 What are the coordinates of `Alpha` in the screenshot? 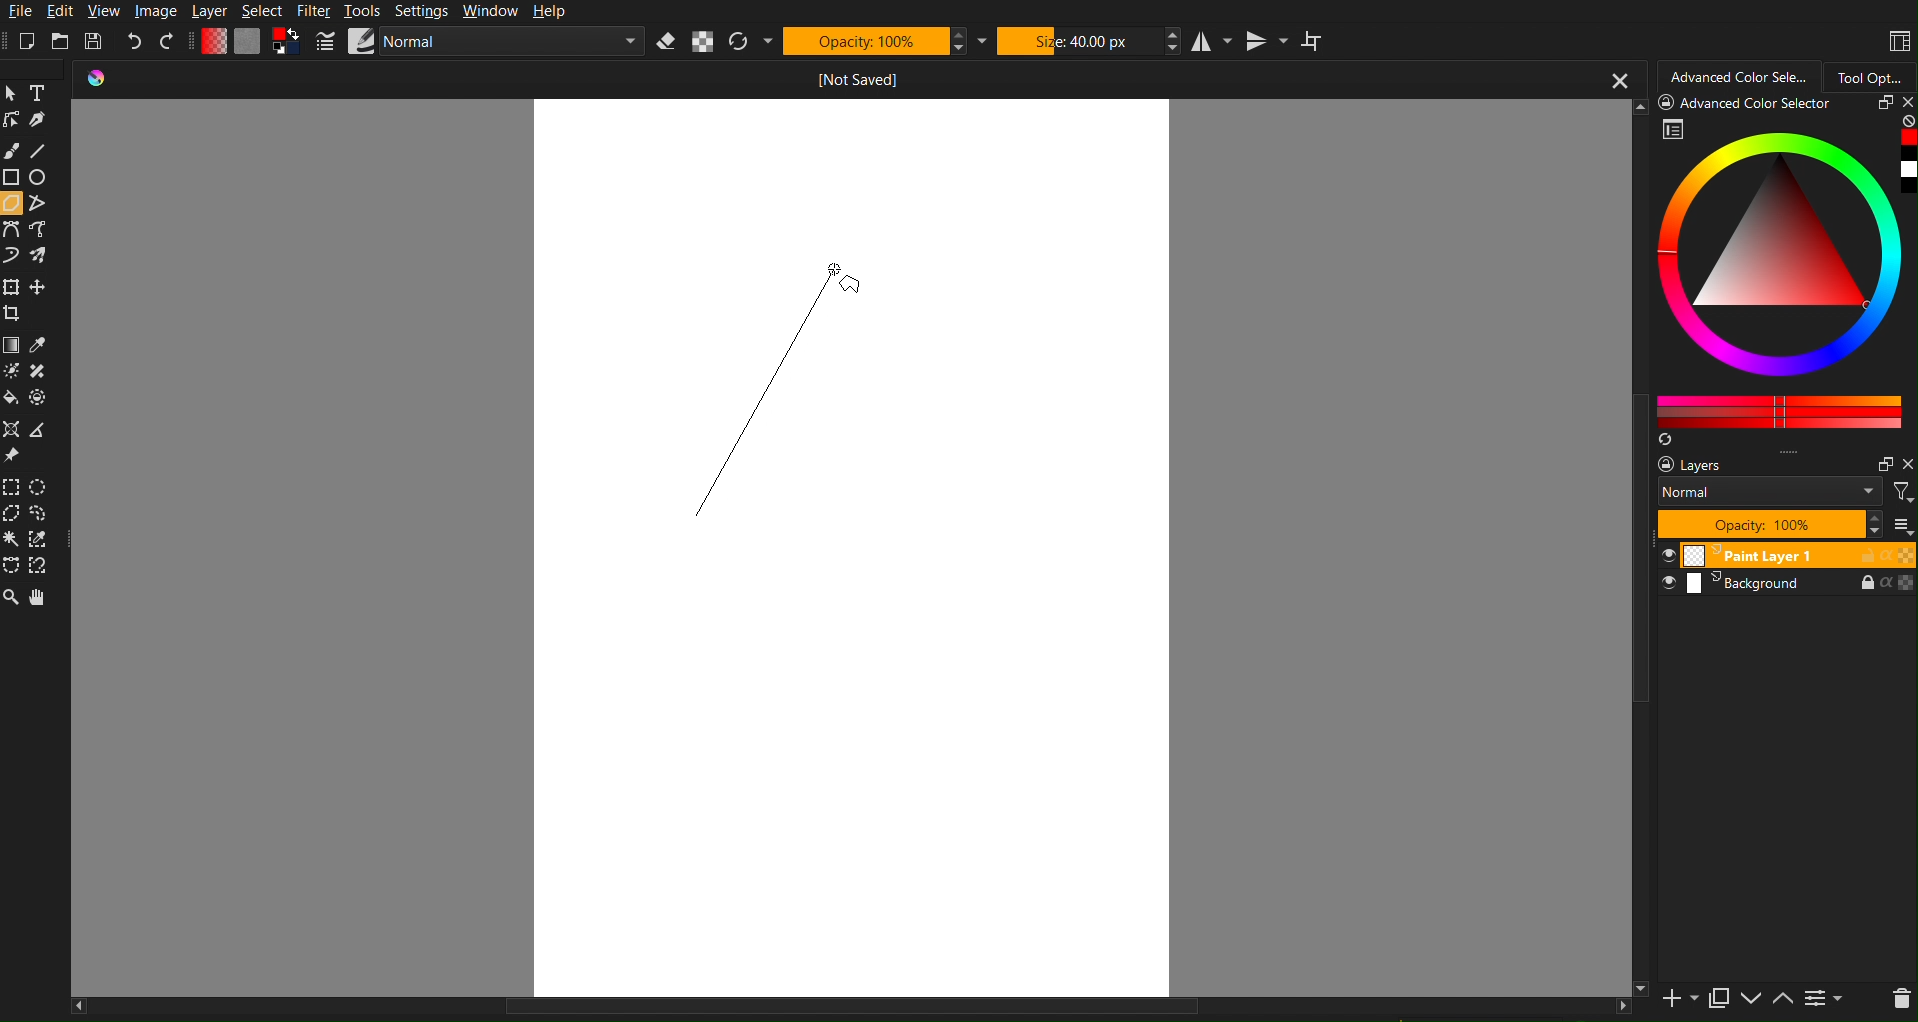 It's located at (703, 42).